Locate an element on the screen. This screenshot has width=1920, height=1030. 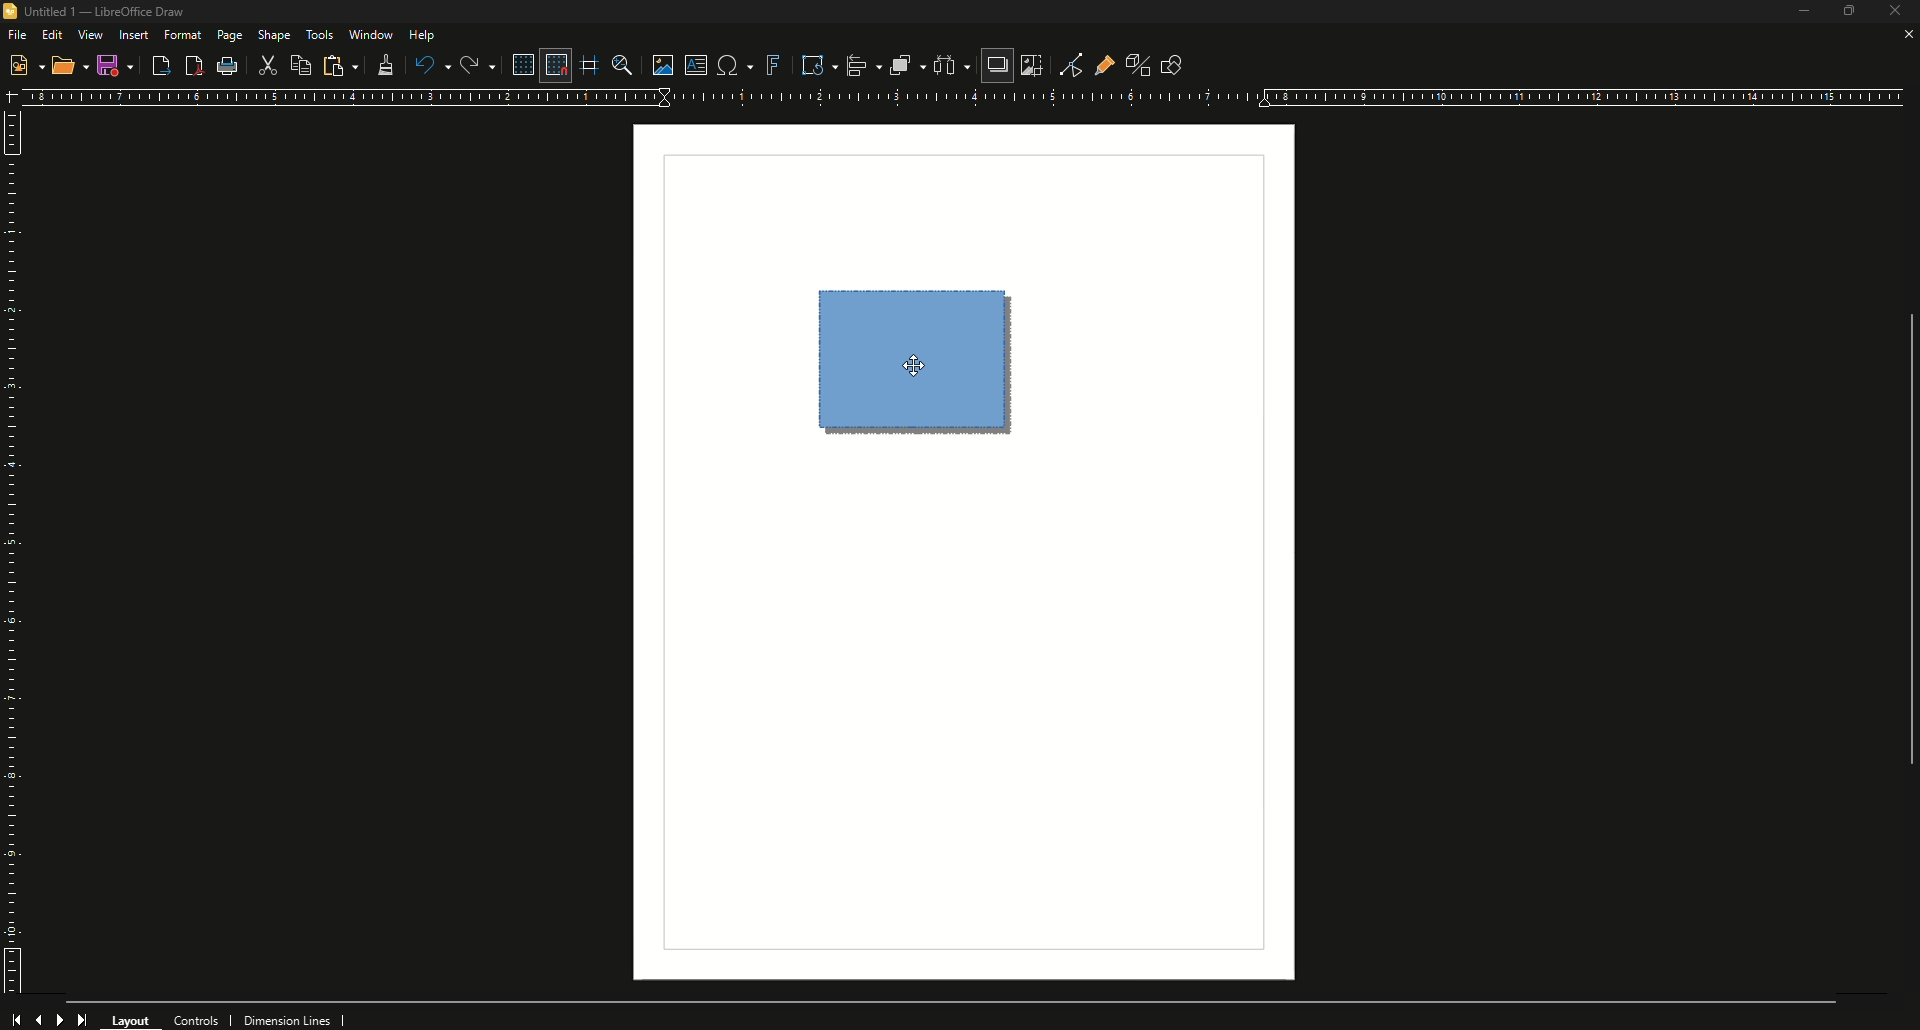
Export is located at coordinates (160, 67).